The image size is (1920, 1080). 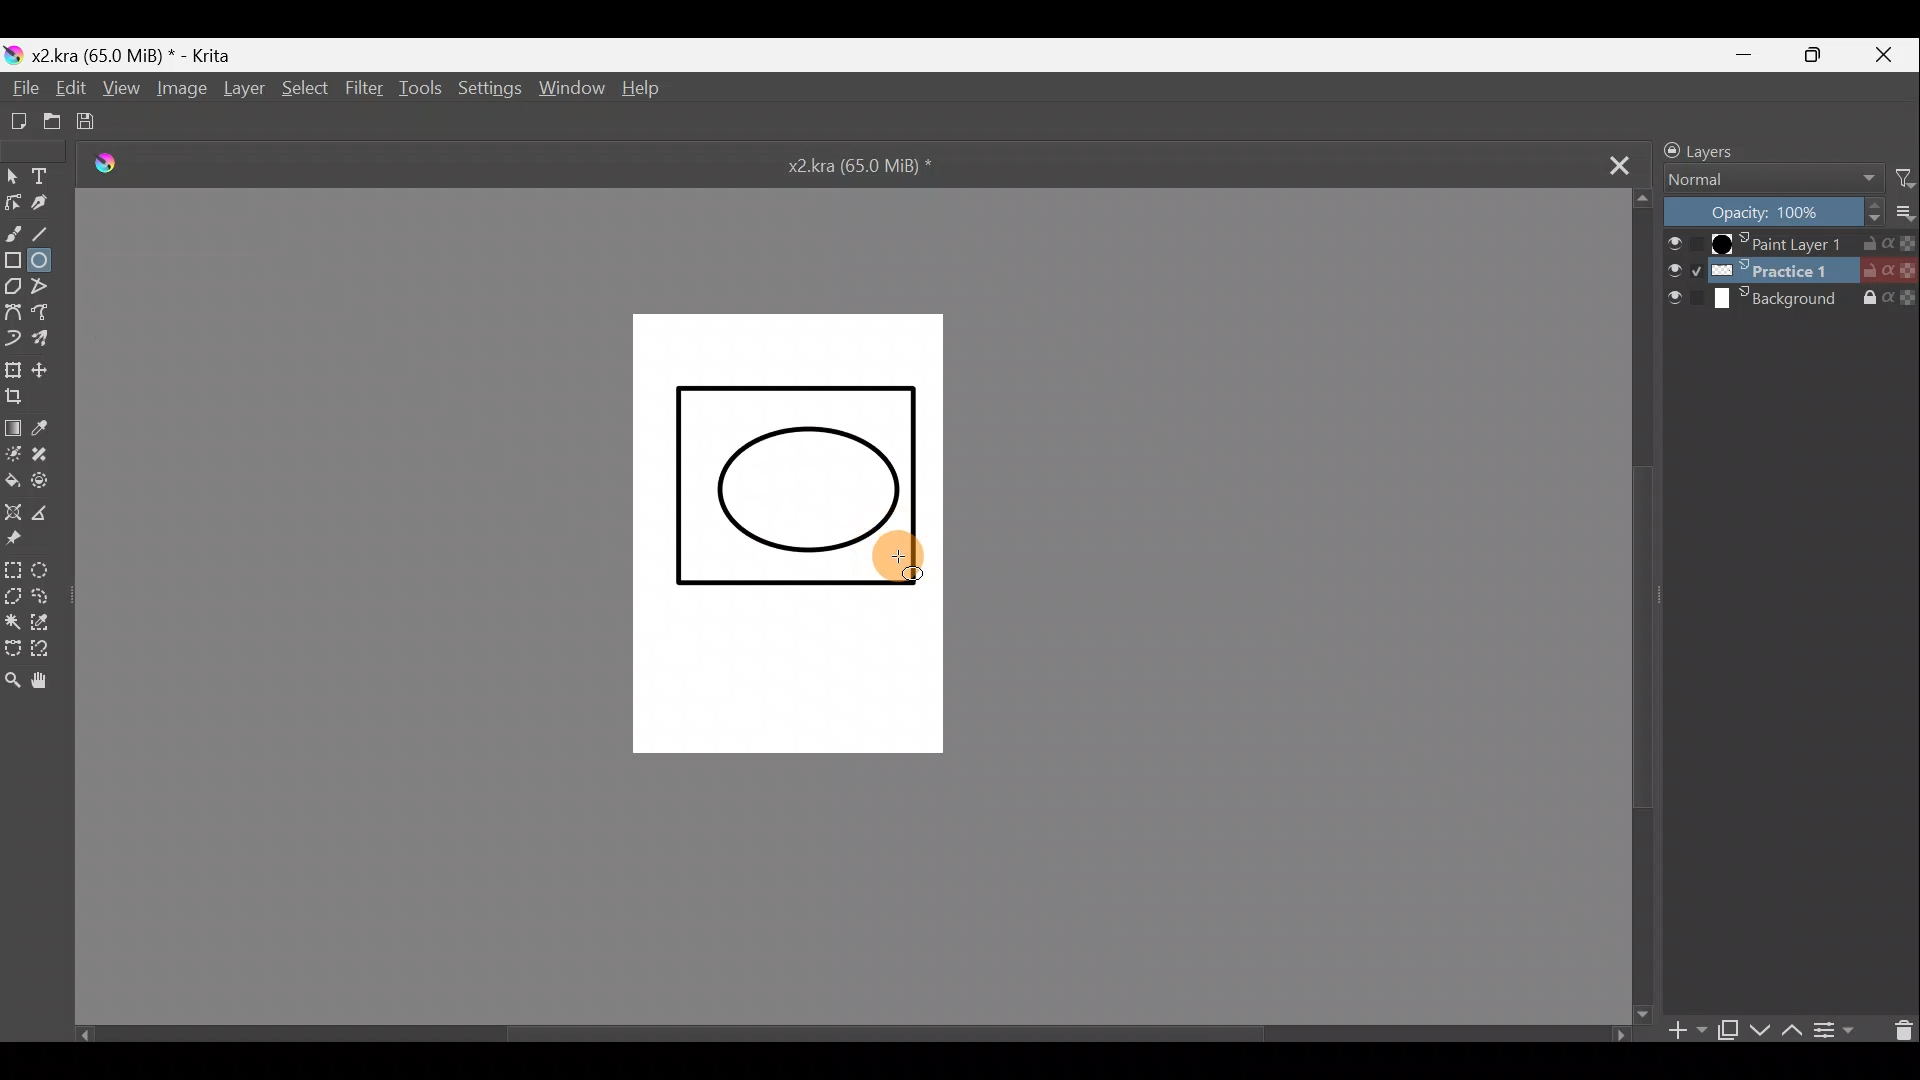 I want to click on Layer, so click(x=245, y=93).